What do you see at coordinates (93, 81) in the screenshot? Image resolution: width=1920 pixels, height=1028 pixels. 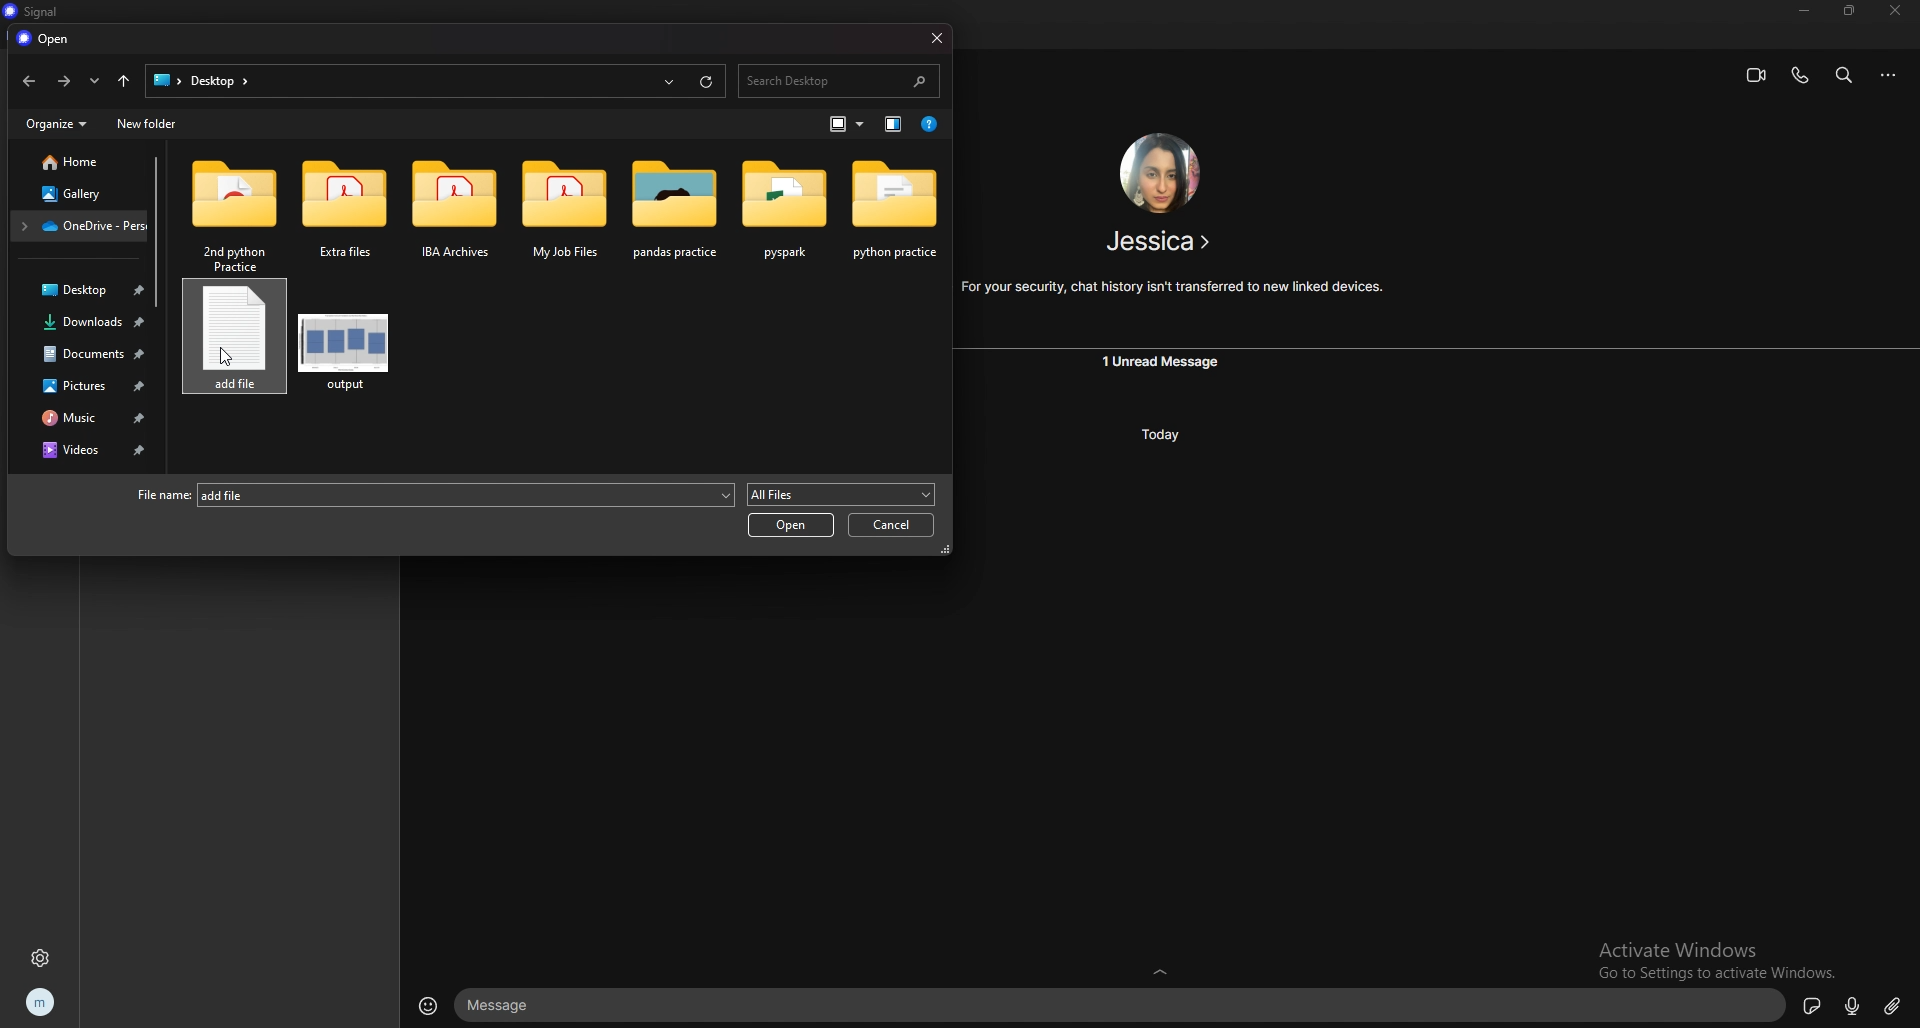 I see `recent` at bounding box center [93, 81].